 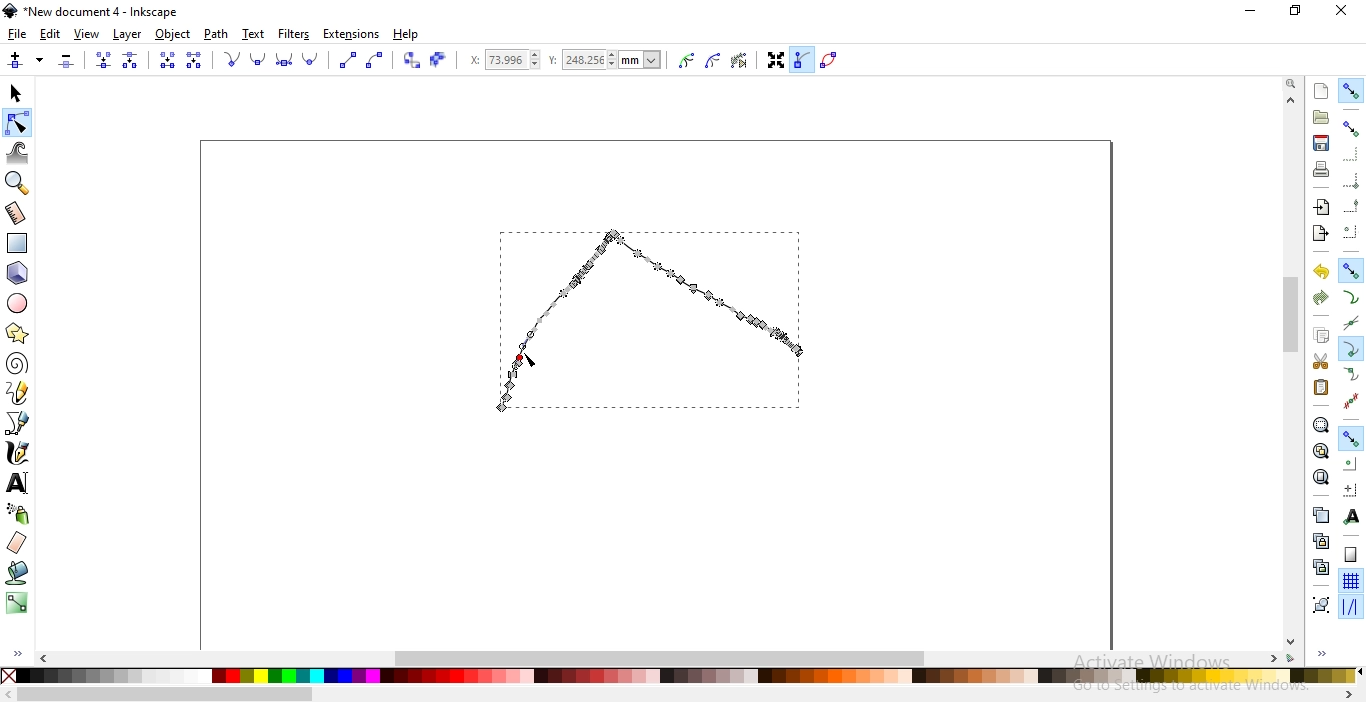 I want to click on cut the selected clones links to the originals, so click(x=1320, y=567).